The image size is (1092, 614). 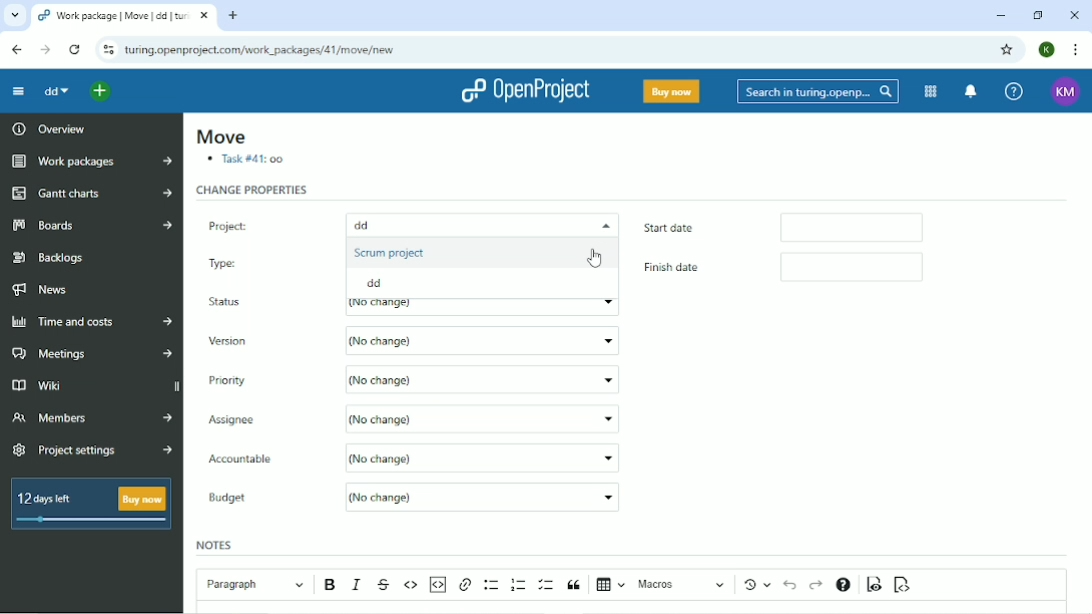 I want to click on Bookmark this tab, so click(x=1005, y=49).